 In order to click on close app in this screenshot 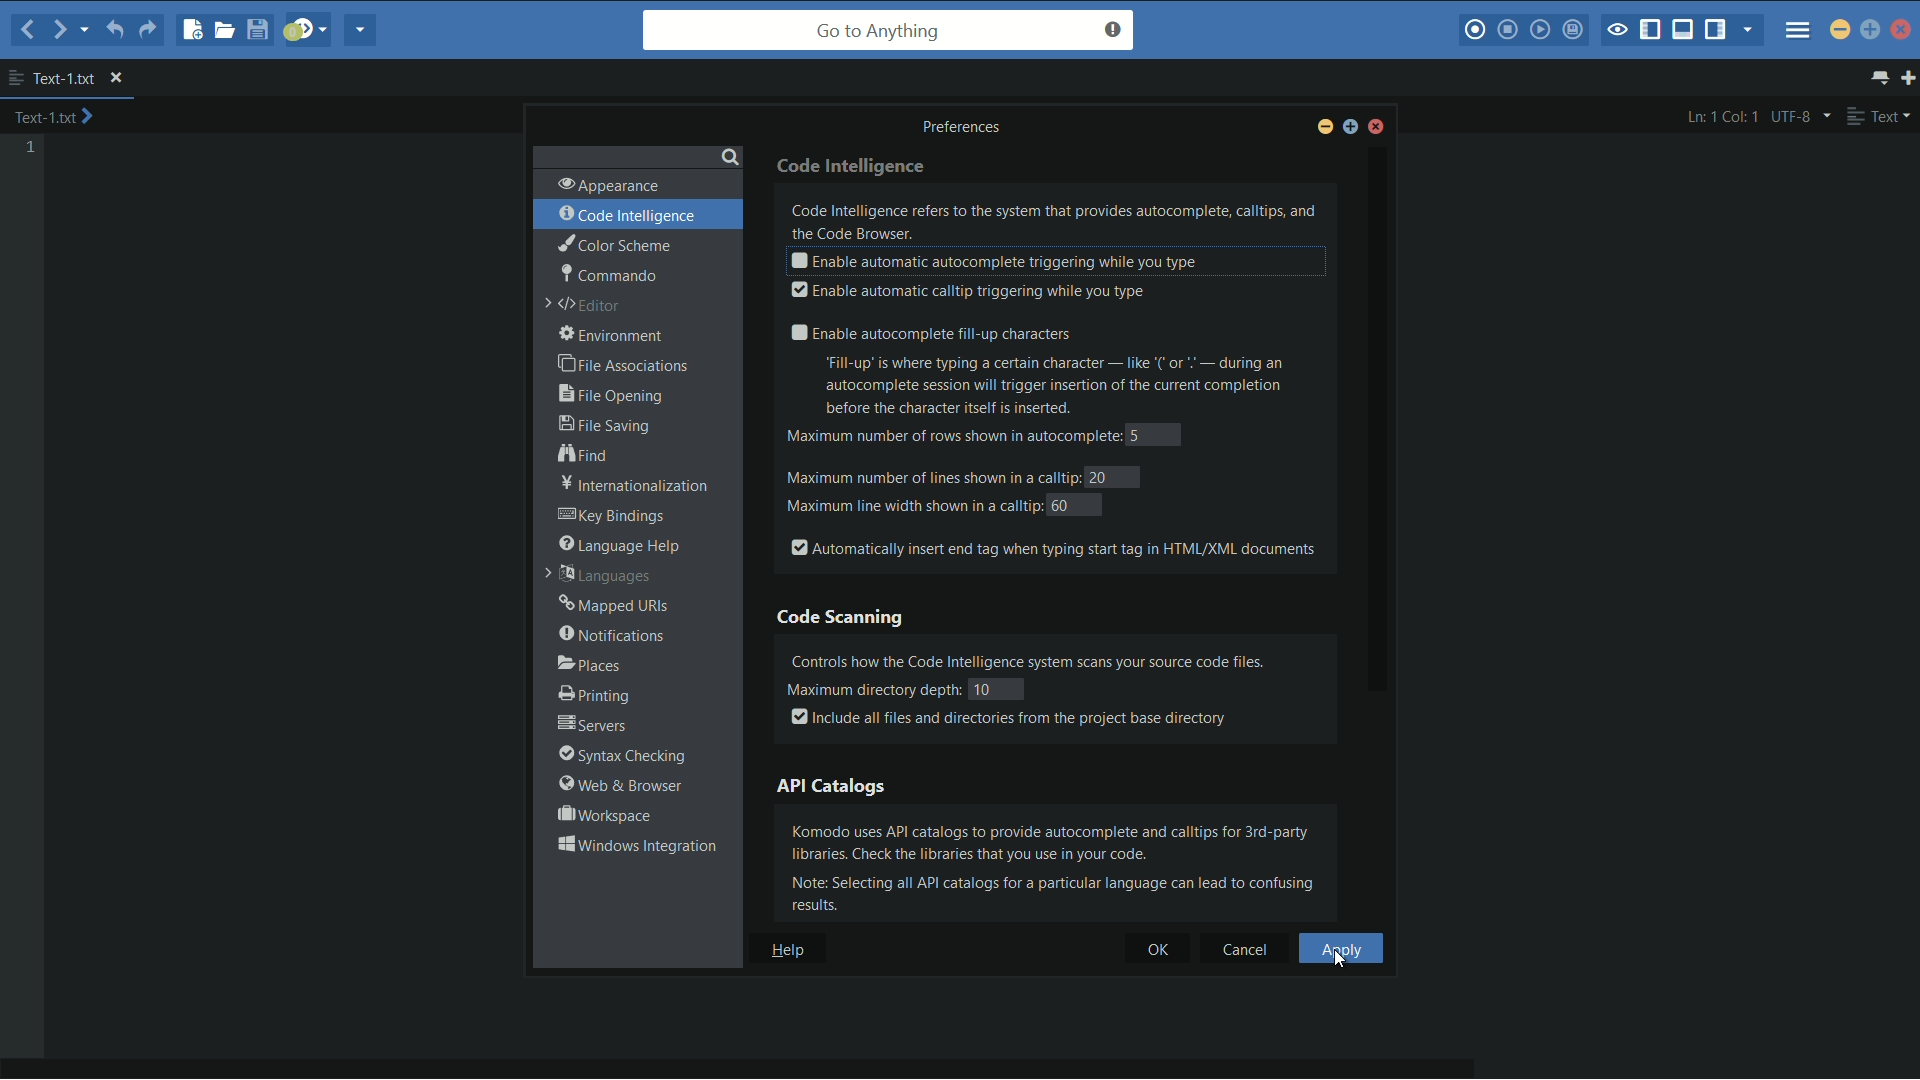, I will do `click(1903, 29)`.